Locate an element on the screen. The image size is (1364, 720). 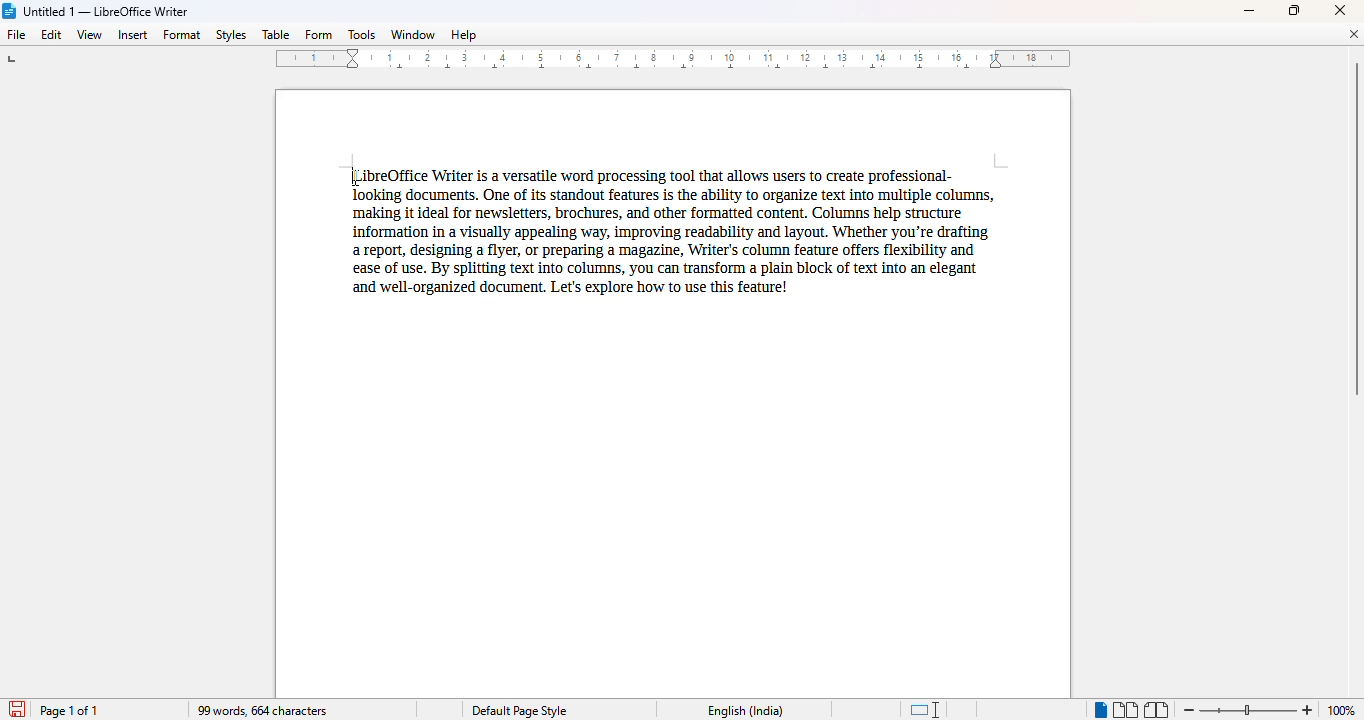
standard selection is located at coordinates (926, 709).